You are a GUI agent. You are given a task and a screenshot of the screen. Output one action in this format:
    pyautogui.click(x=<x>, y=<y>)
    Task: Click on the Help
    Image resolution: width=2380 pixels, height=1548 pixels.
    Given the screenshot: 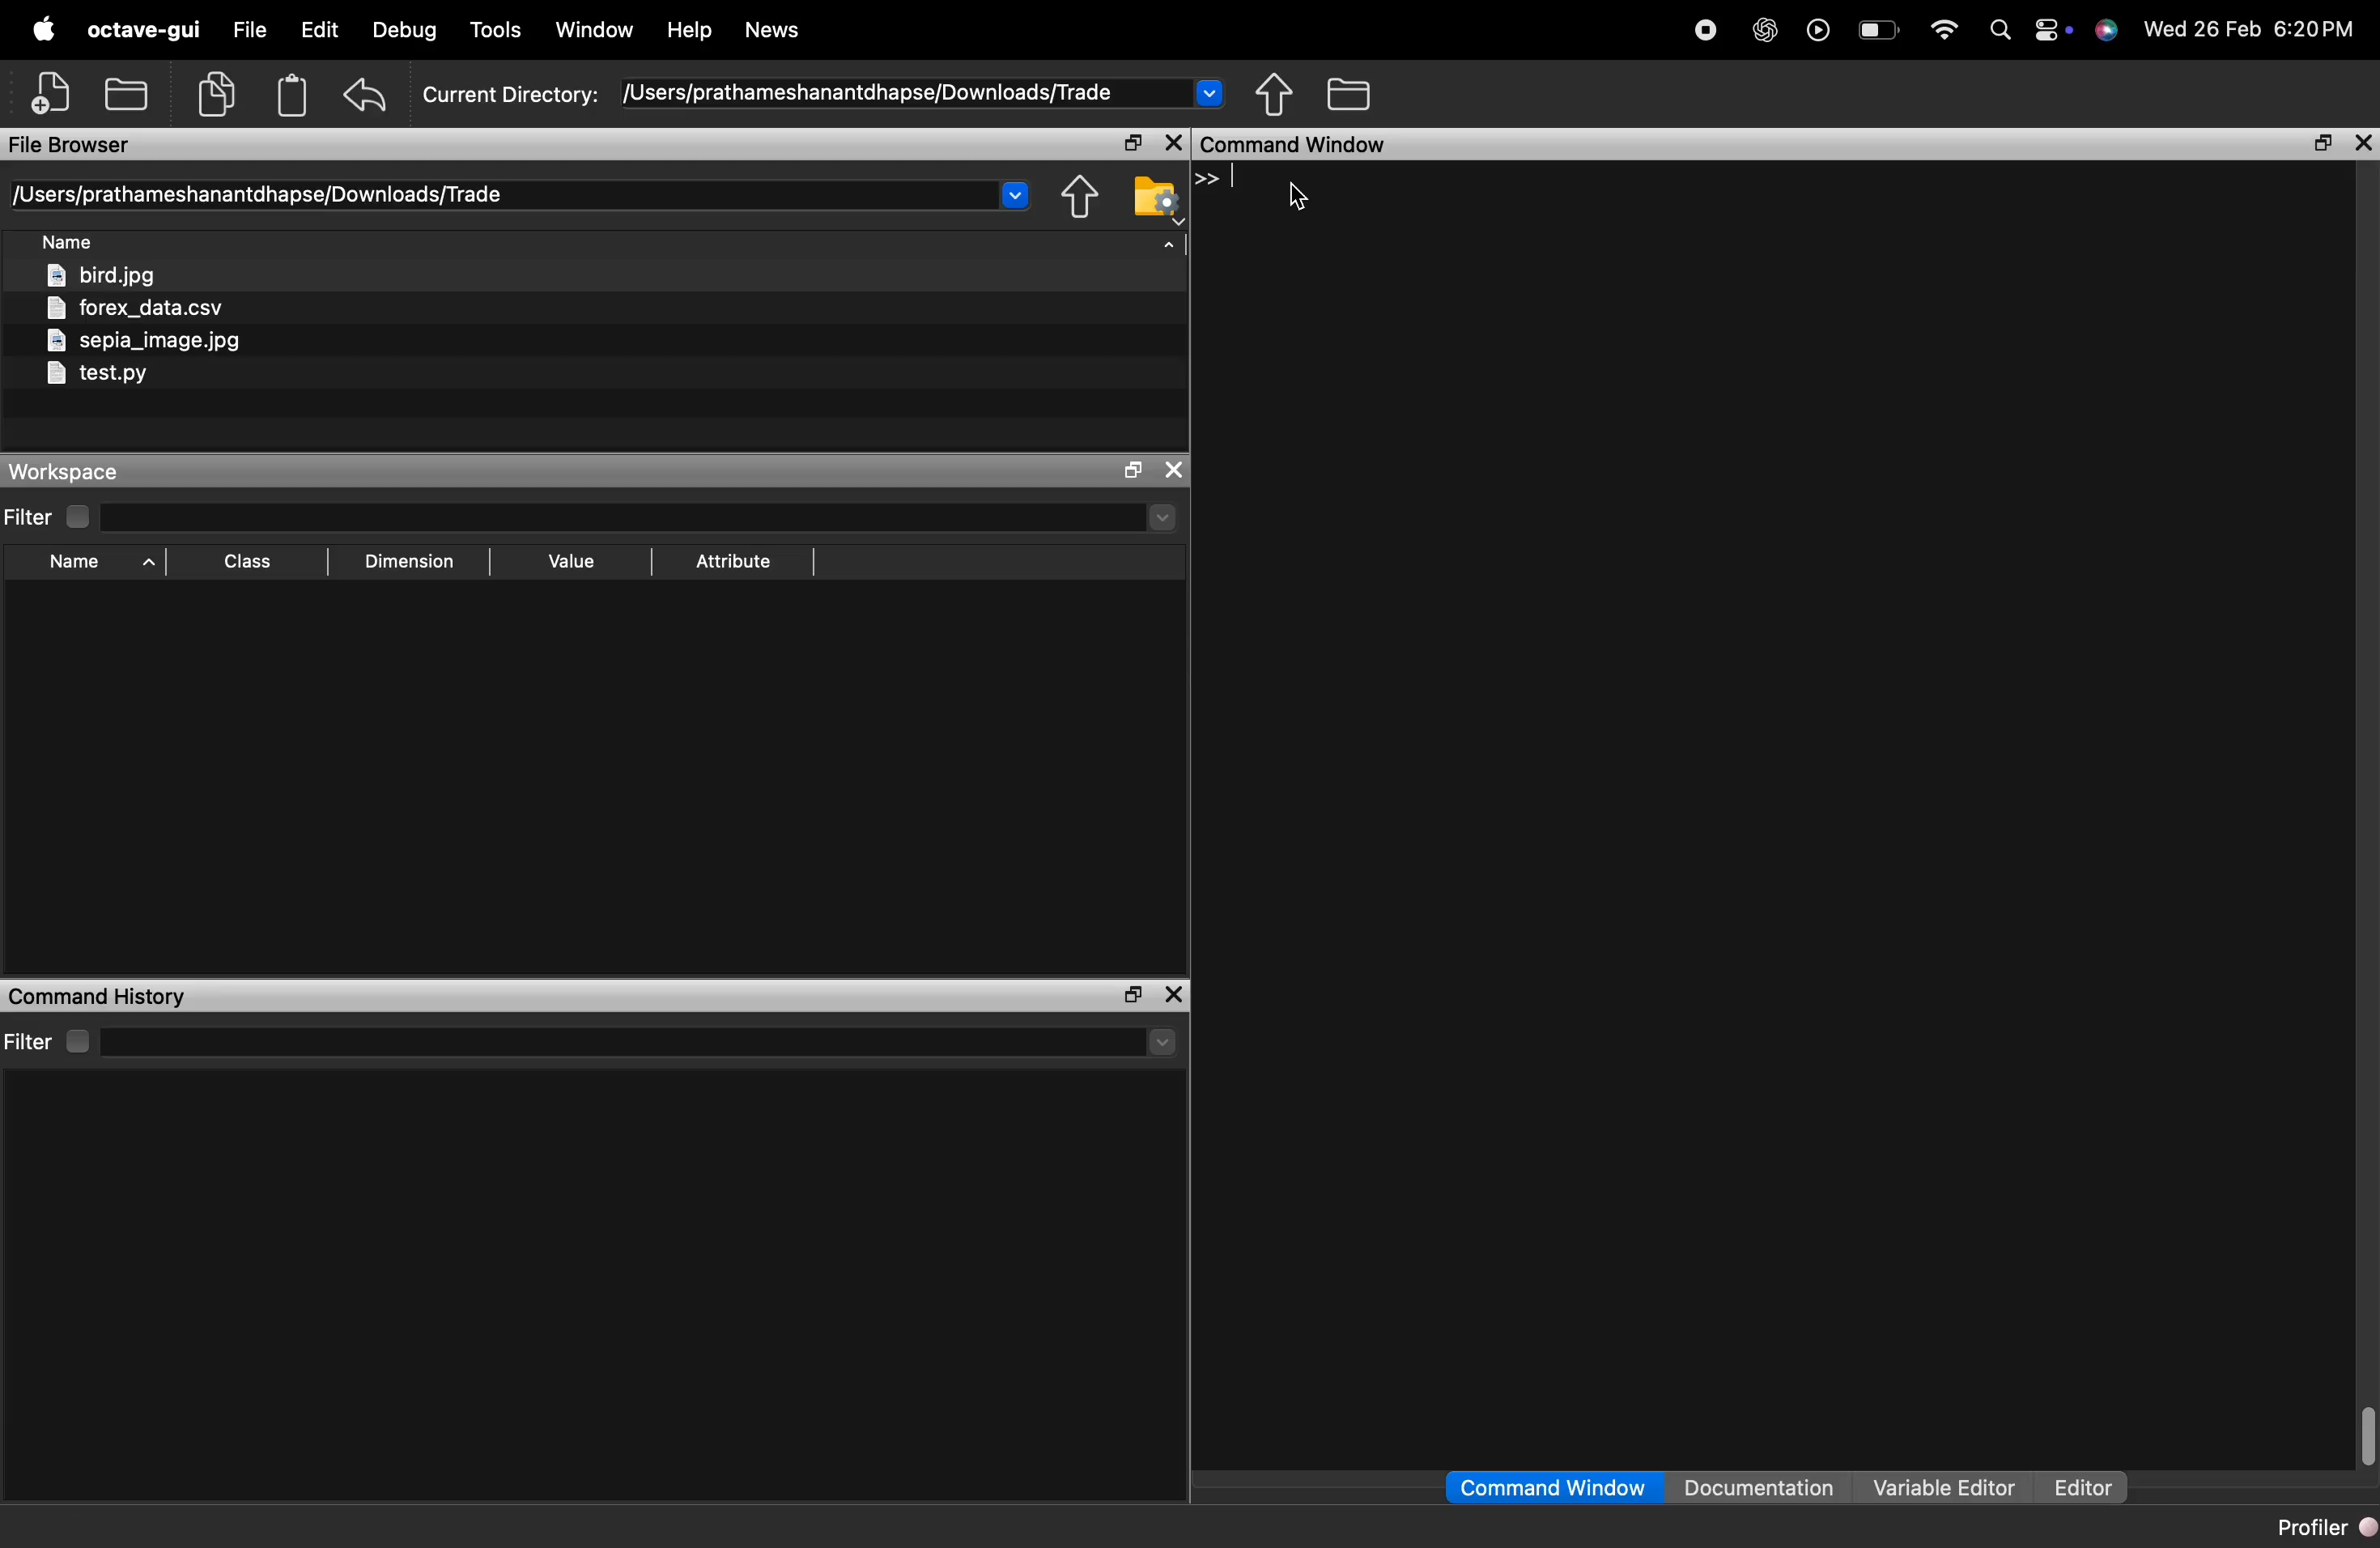 What is the action you would take?
    pyautogui.click(x=690, y=30)
    